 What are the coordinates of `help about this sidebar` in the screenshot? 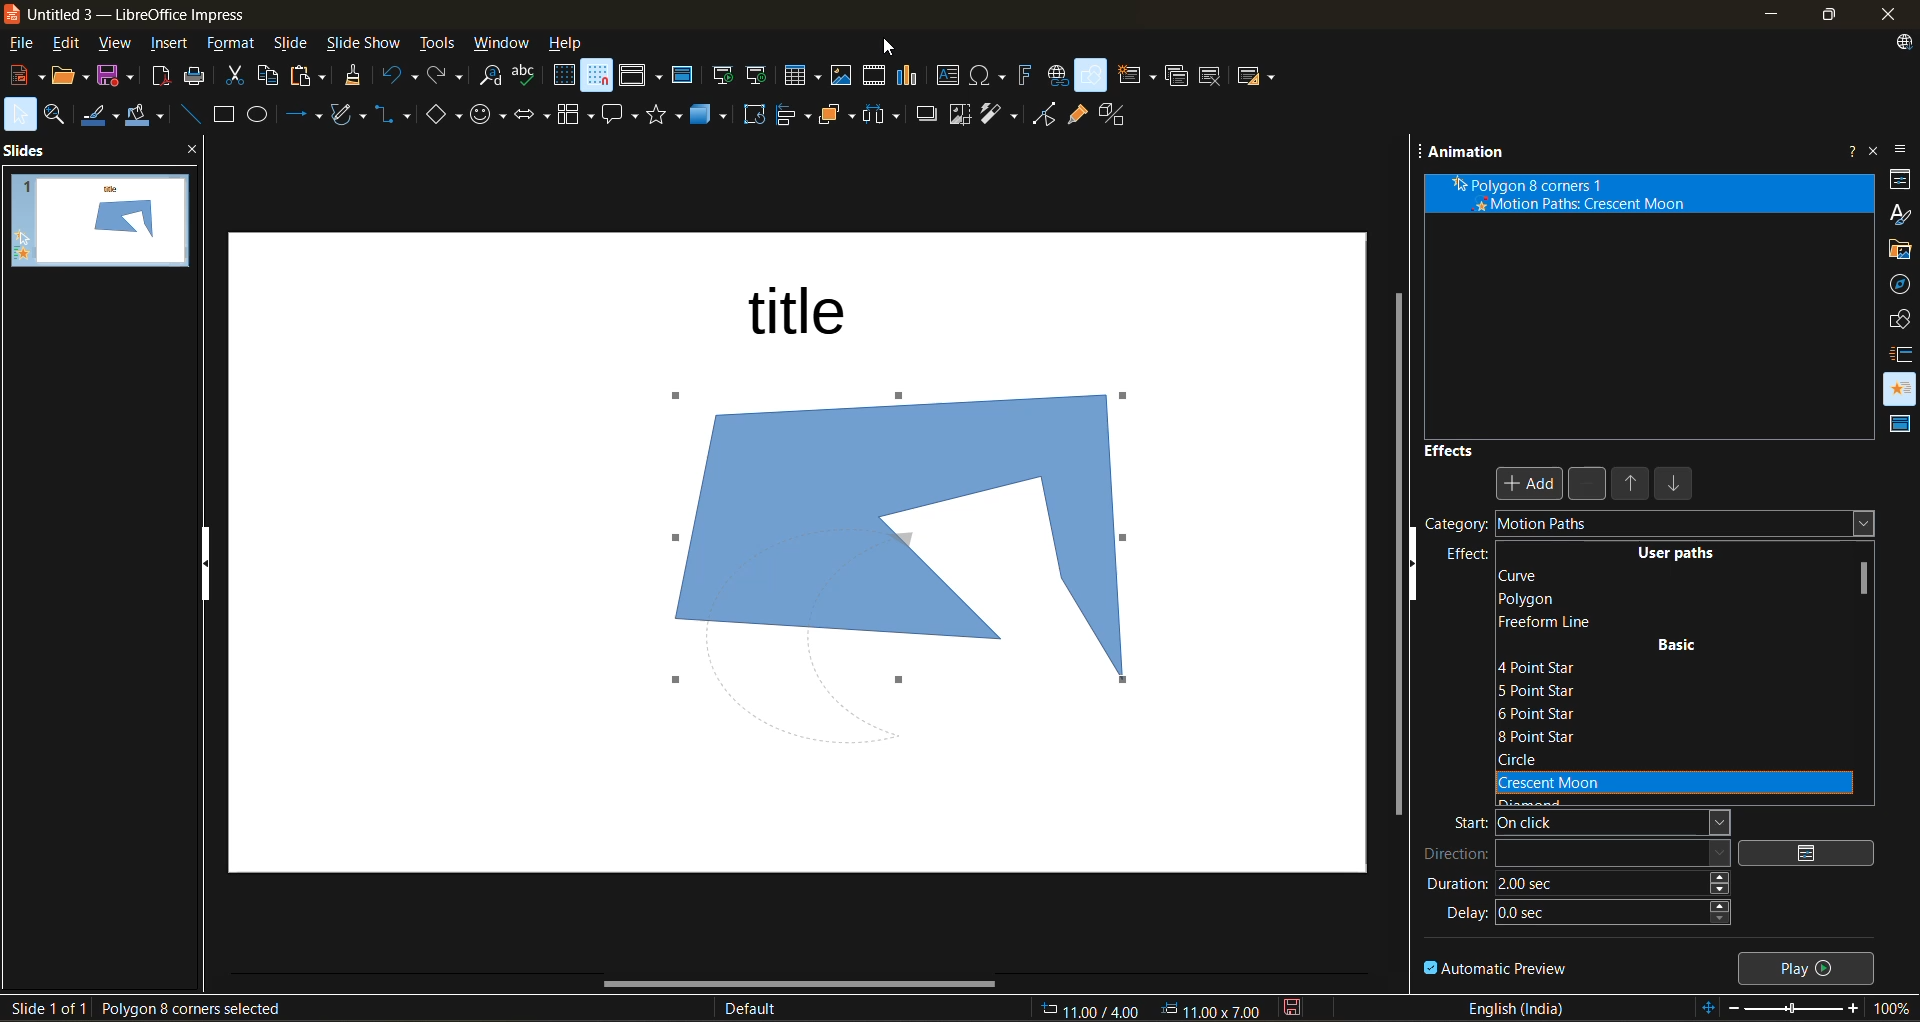 It's located at (1846, 149).